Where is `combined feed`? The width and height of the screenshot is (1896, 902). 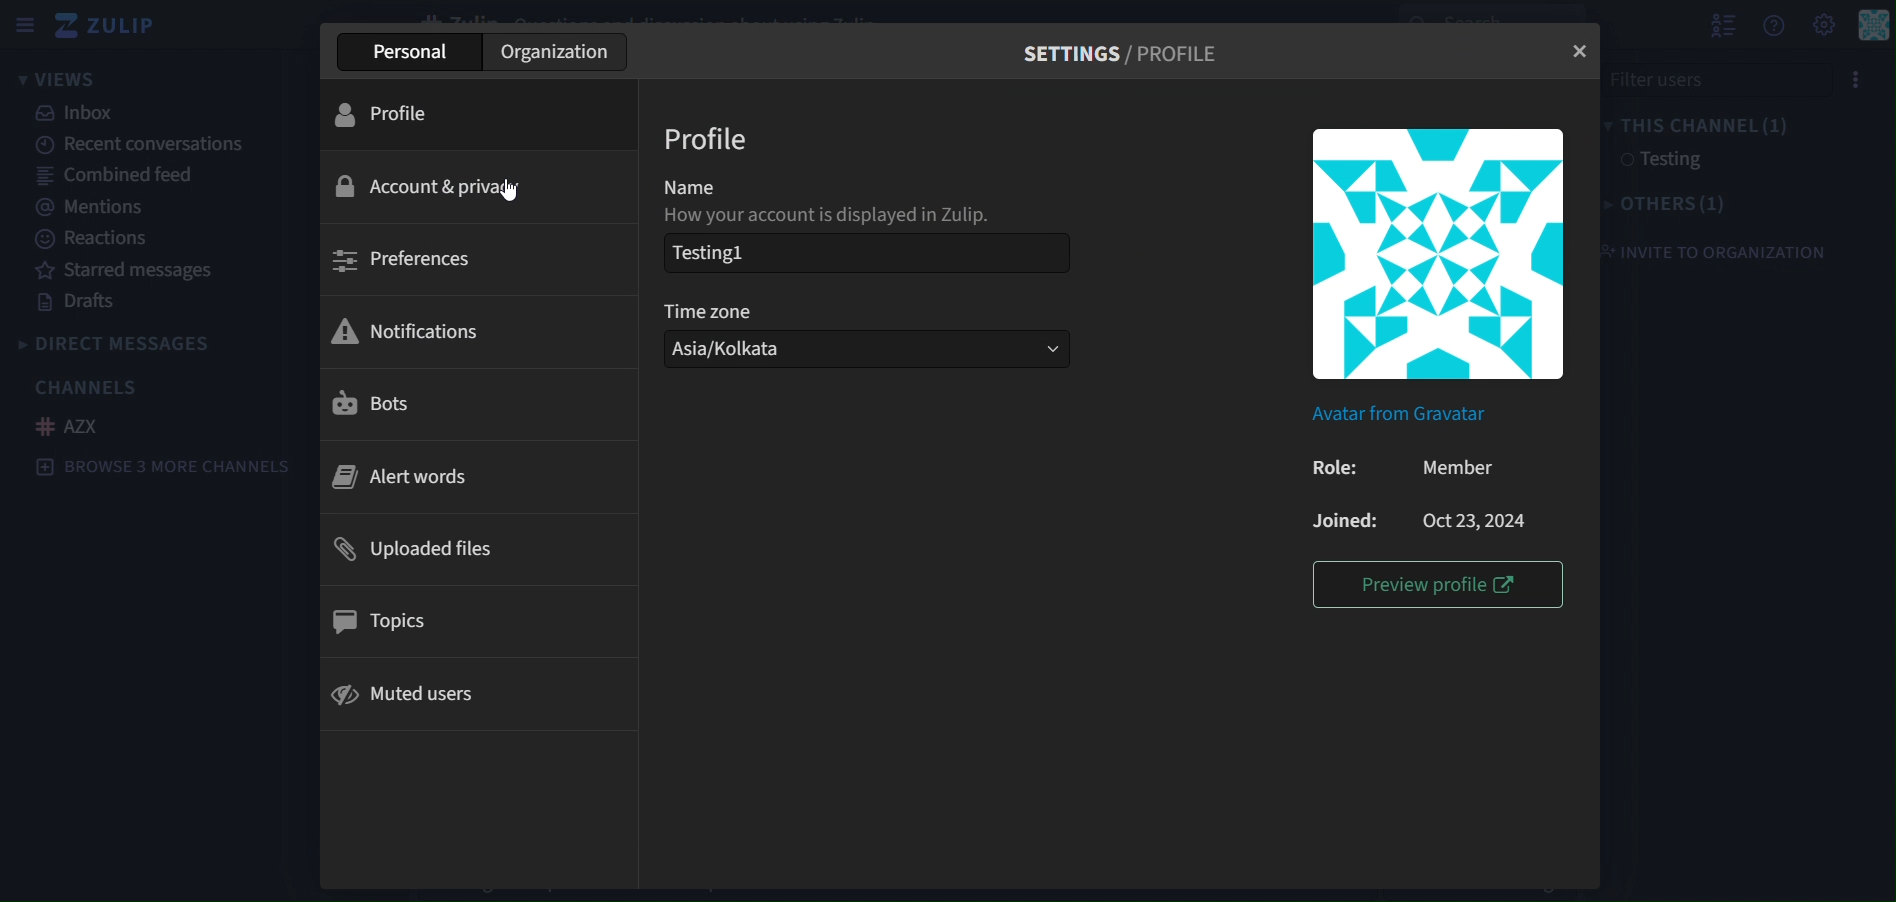 combined feed is located at coordinates (117, 176).